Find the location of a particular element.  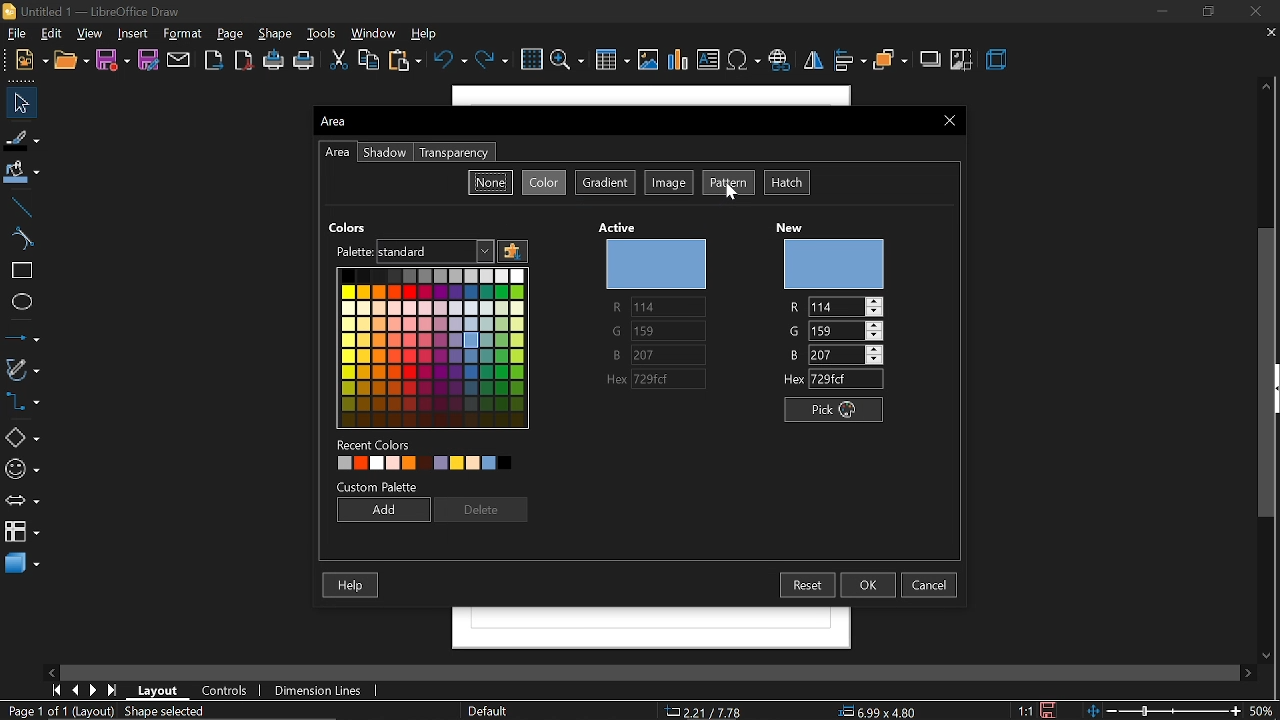

co-ordinate is located at coordinates (706, 712).